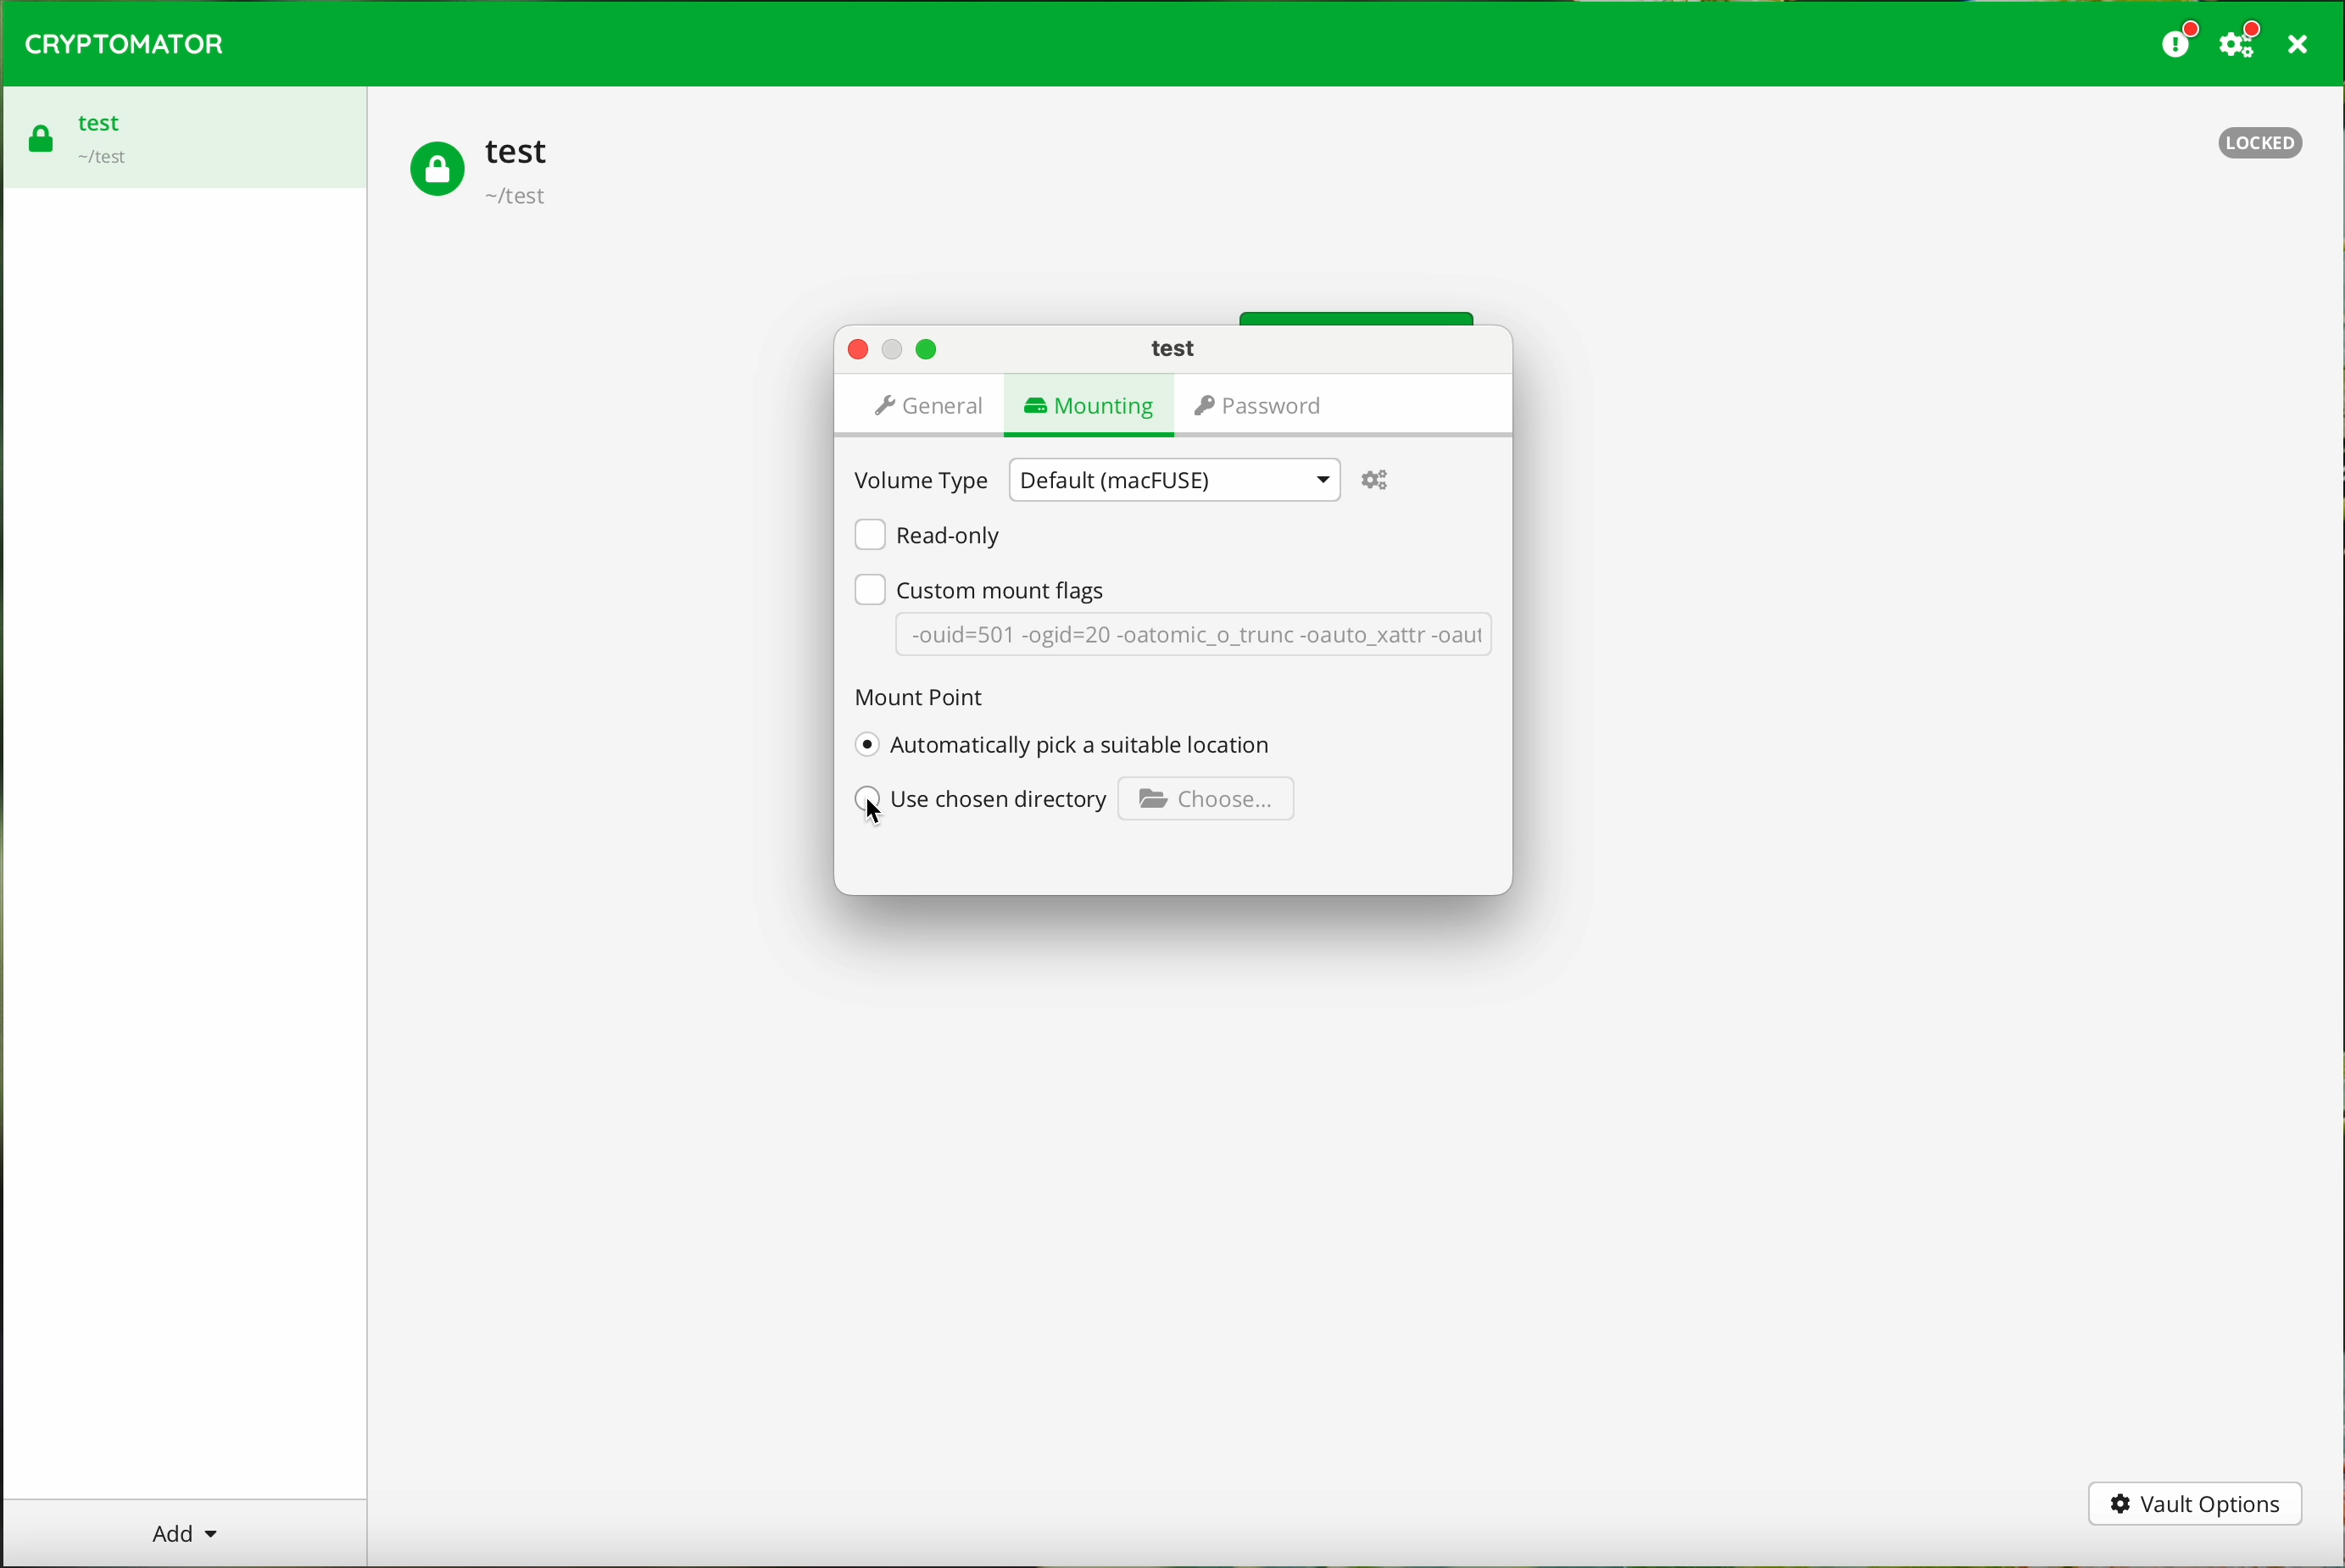  Describe the element at coordinates (1207, 802) in the screenshot. I see `Choose` at that location.